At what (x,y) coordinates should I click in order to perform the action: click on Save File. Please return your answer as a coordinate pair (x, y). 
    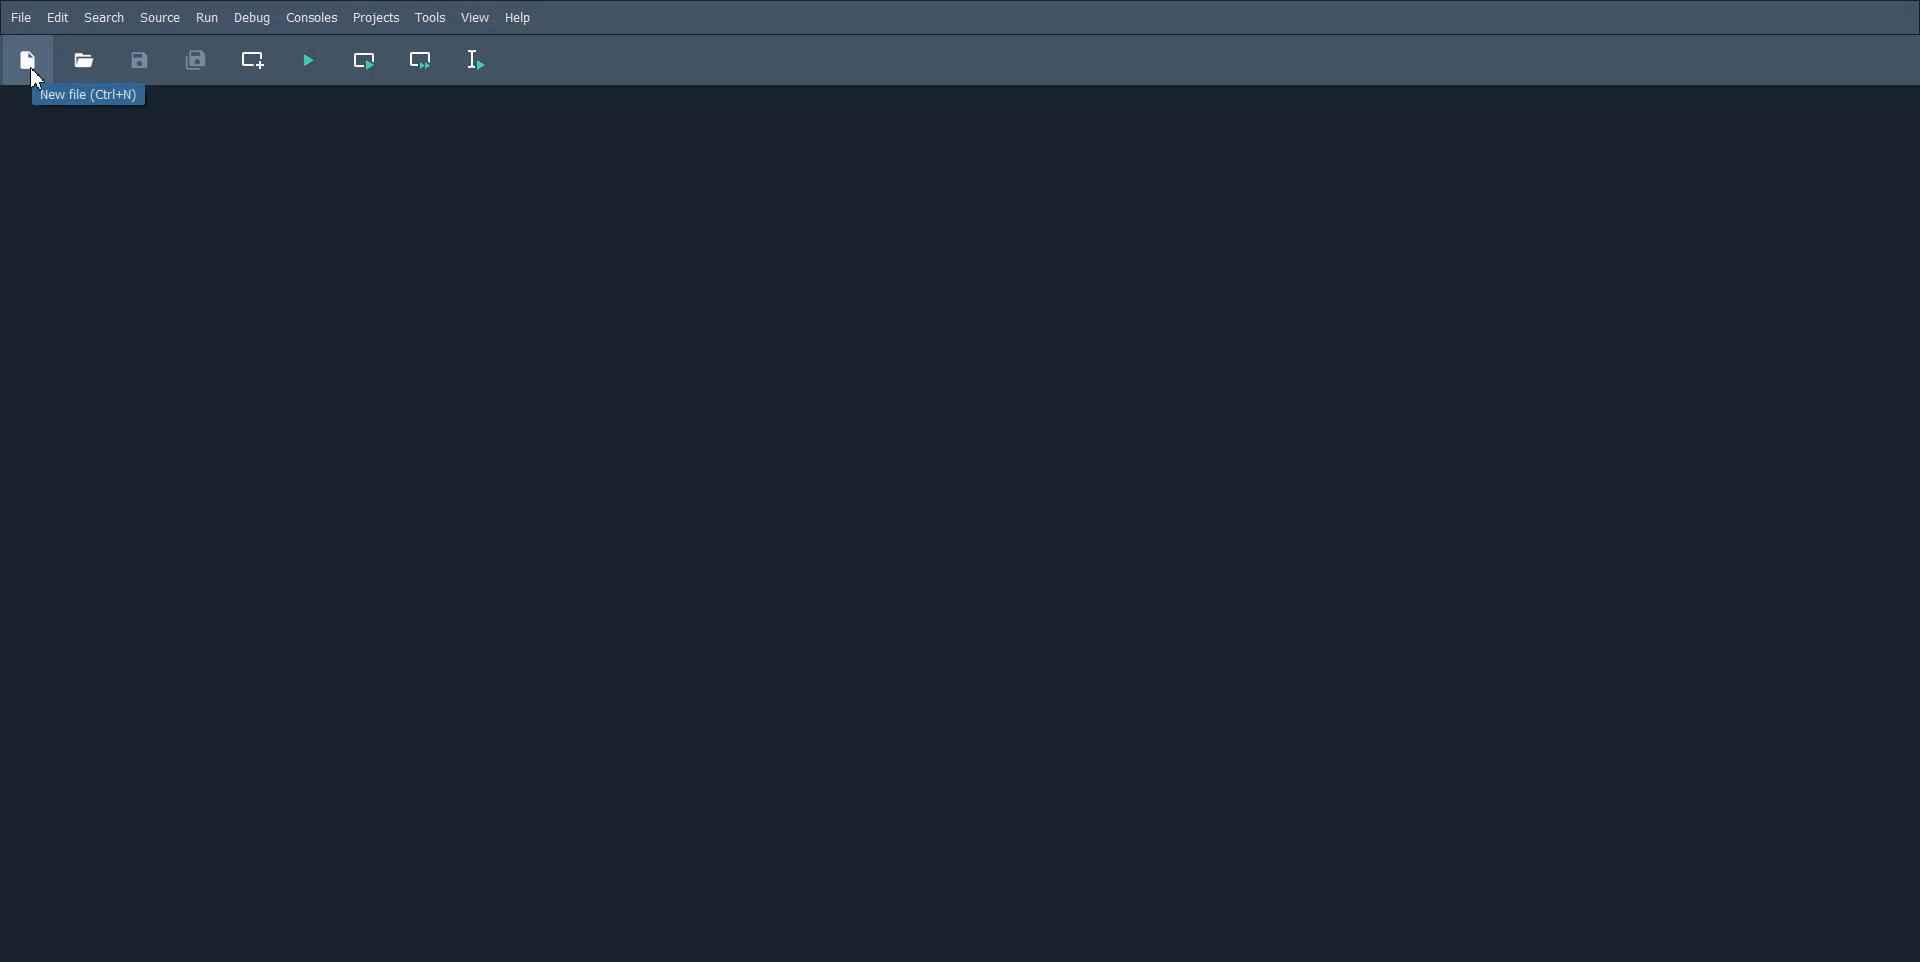
    Looking at the image, I should click on (140, 60).